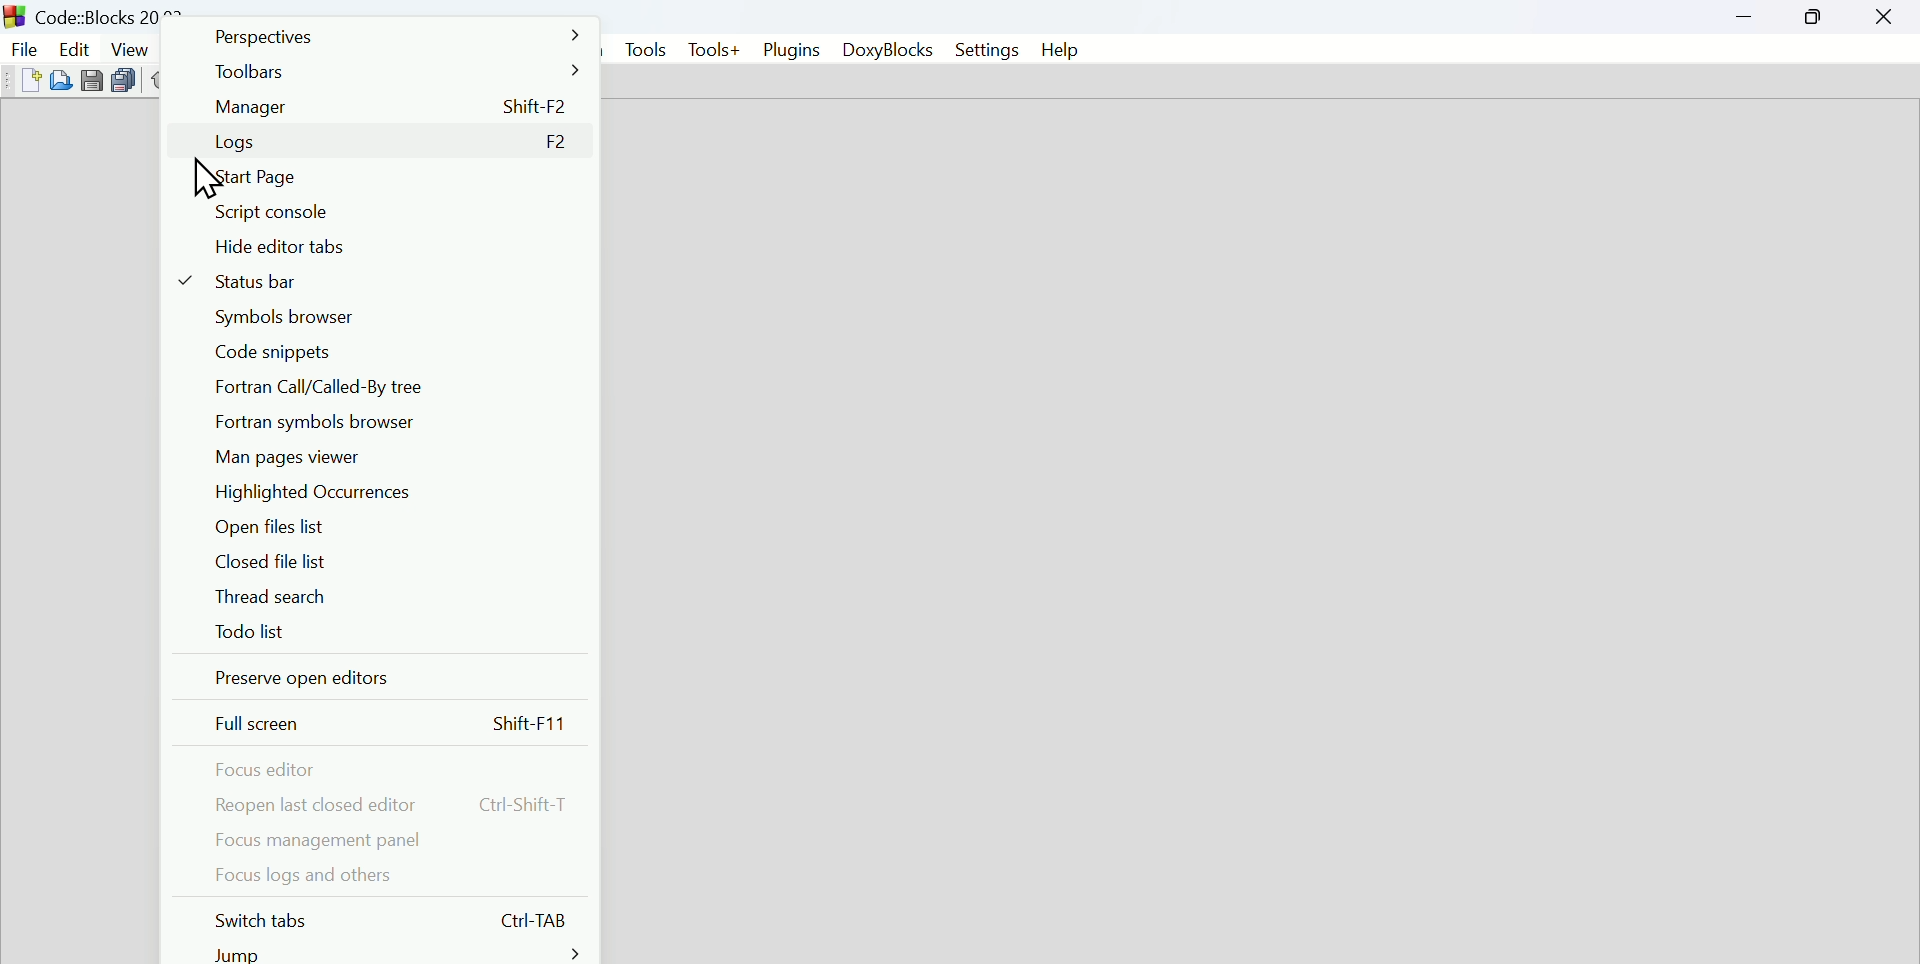 The height and width of the screenshot is (964, 1920). What do you see at coordinates (394, 247) in the screenshot?
I see `Hyde editor tabs` at bounding box center [394, 247].